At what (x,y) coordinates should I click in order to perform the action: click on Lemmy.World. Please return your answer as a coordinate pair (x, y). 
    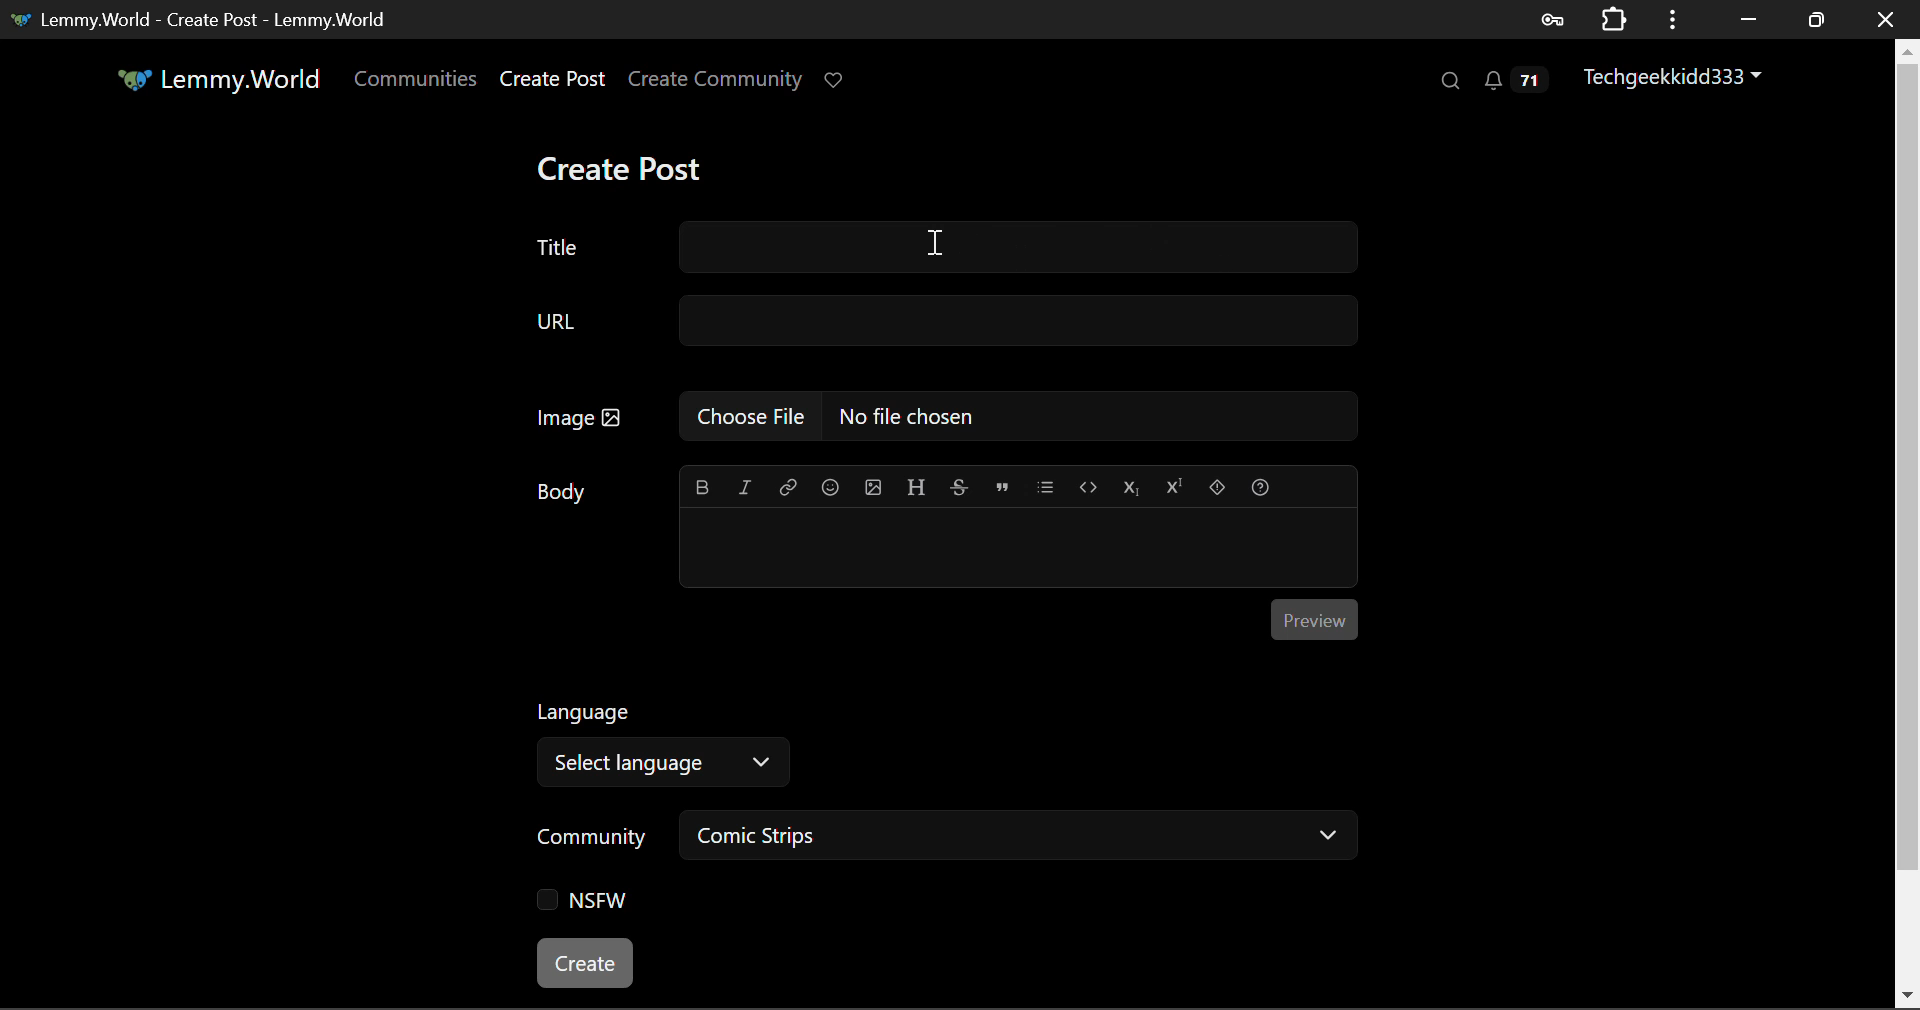
    Looking at the image, I should click on (216, 79).